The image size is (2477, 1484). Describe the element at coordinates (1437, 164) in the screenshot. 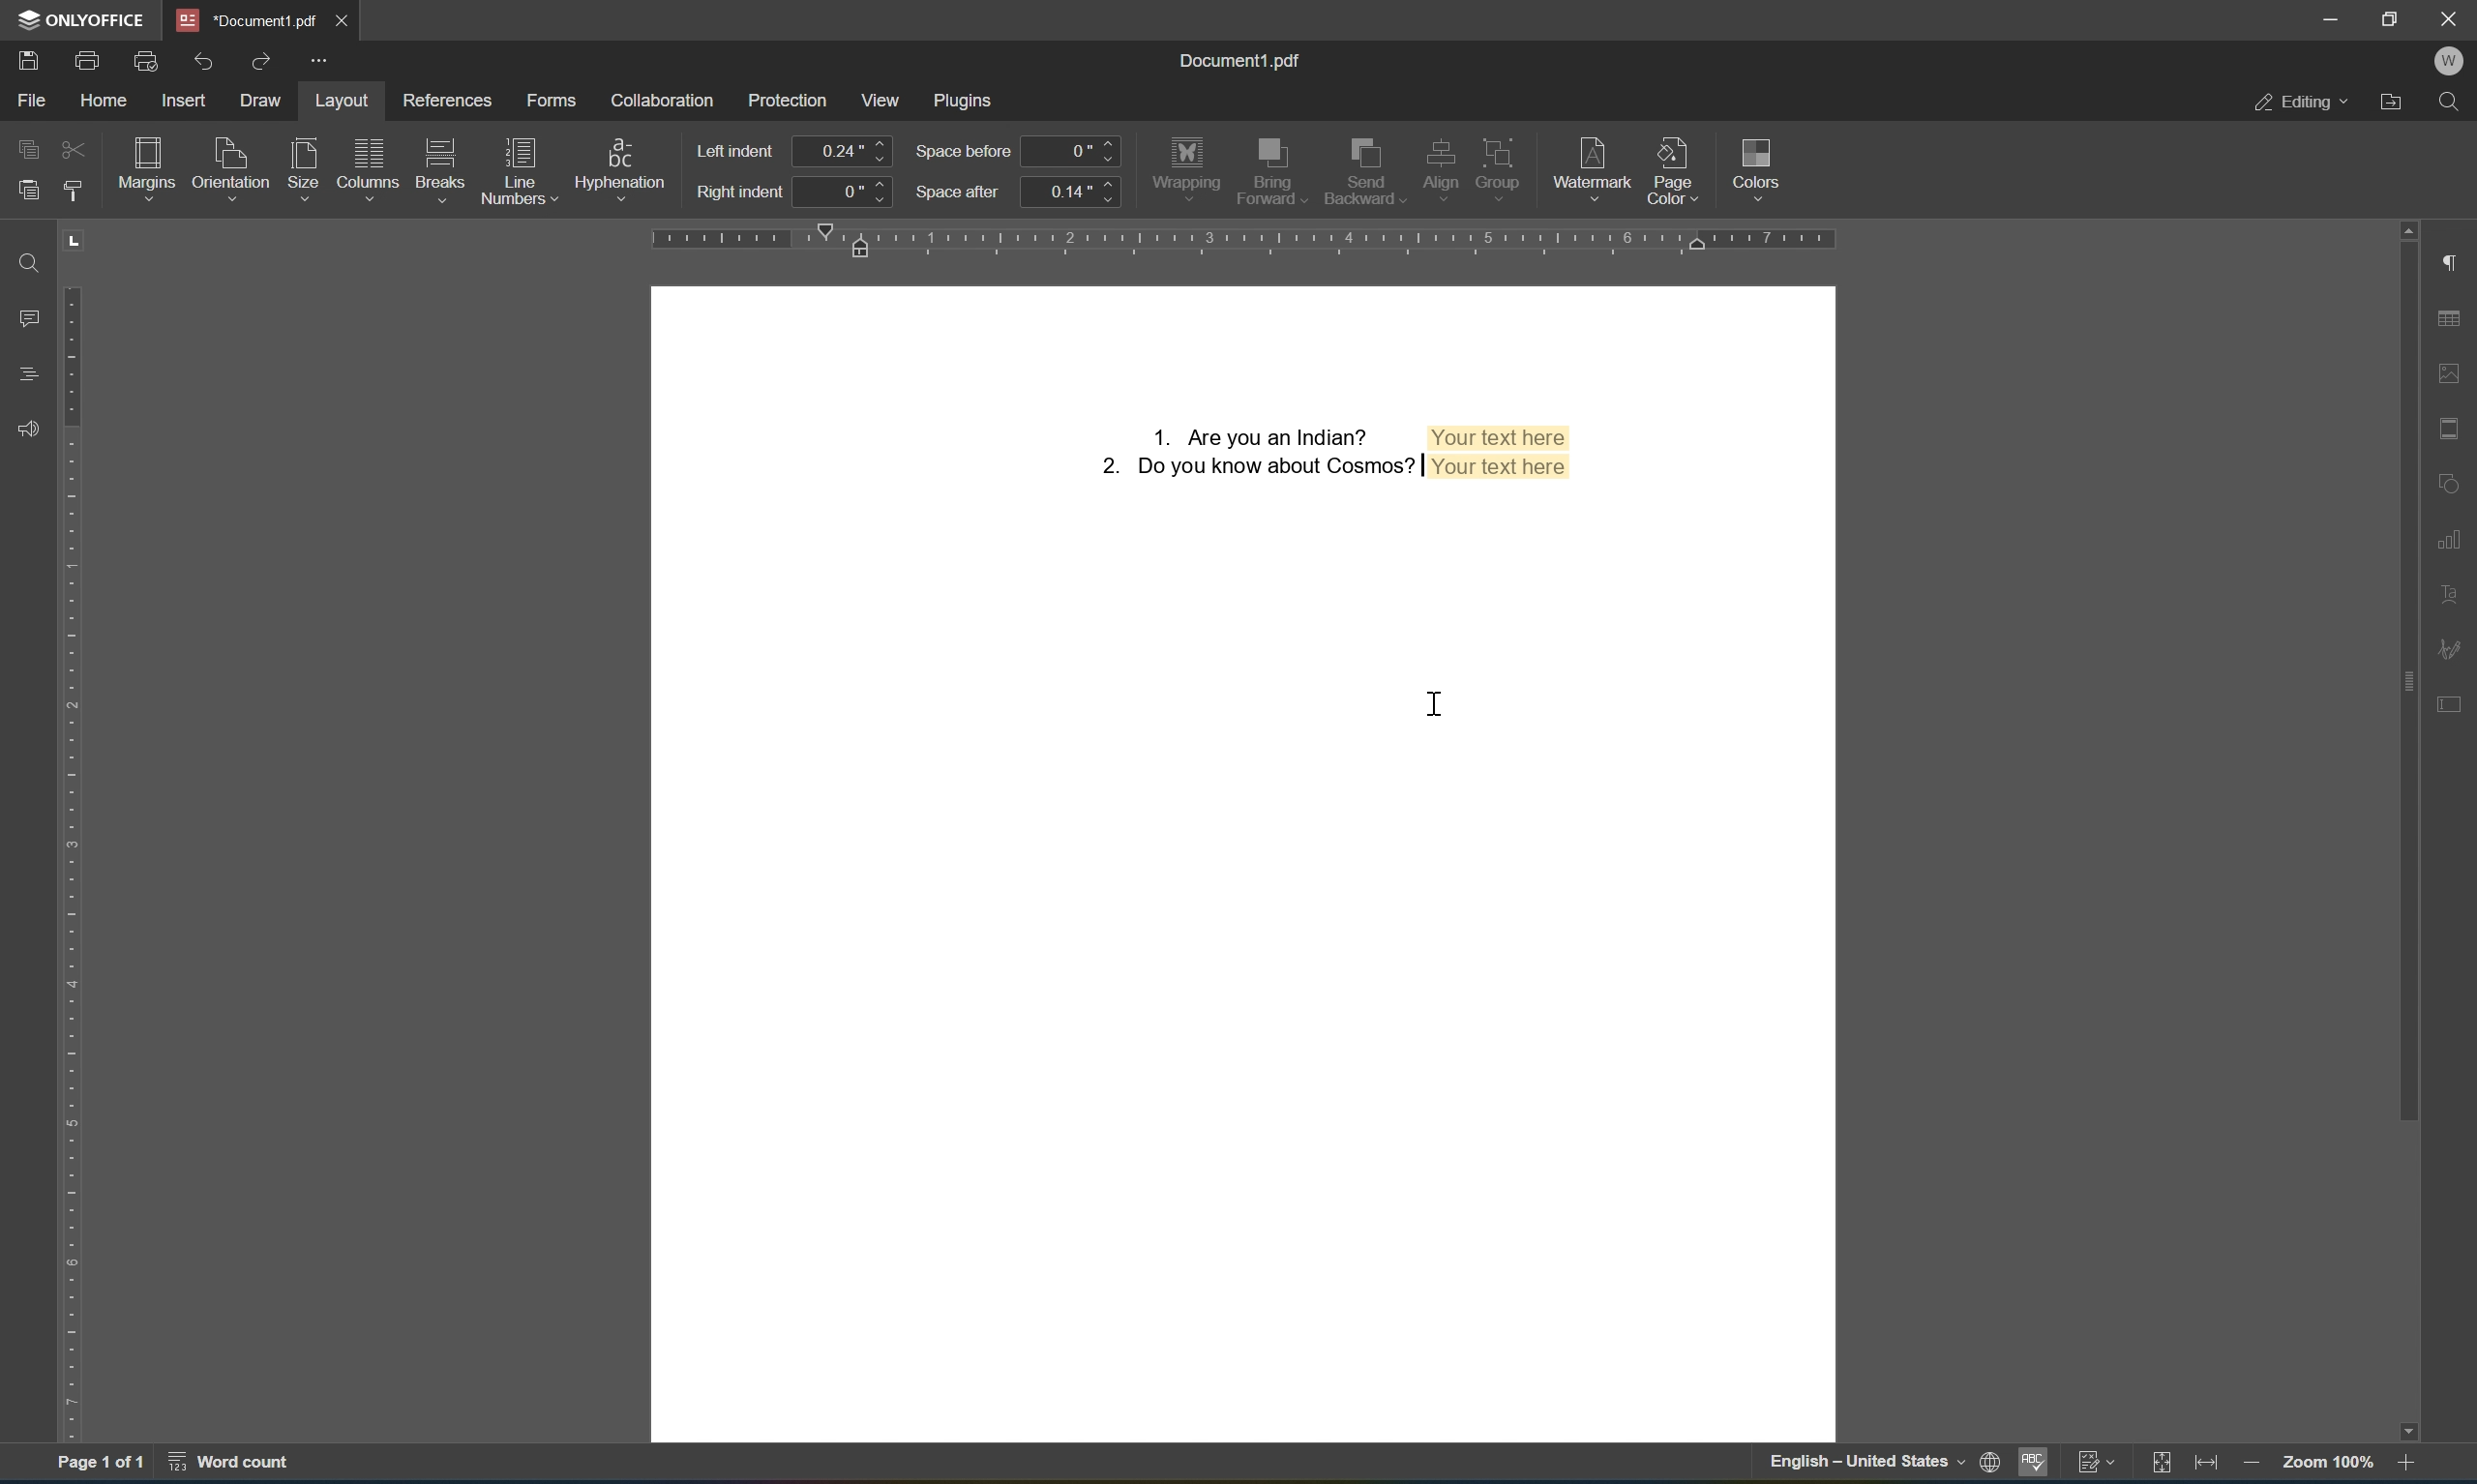

I see `align` at that location.